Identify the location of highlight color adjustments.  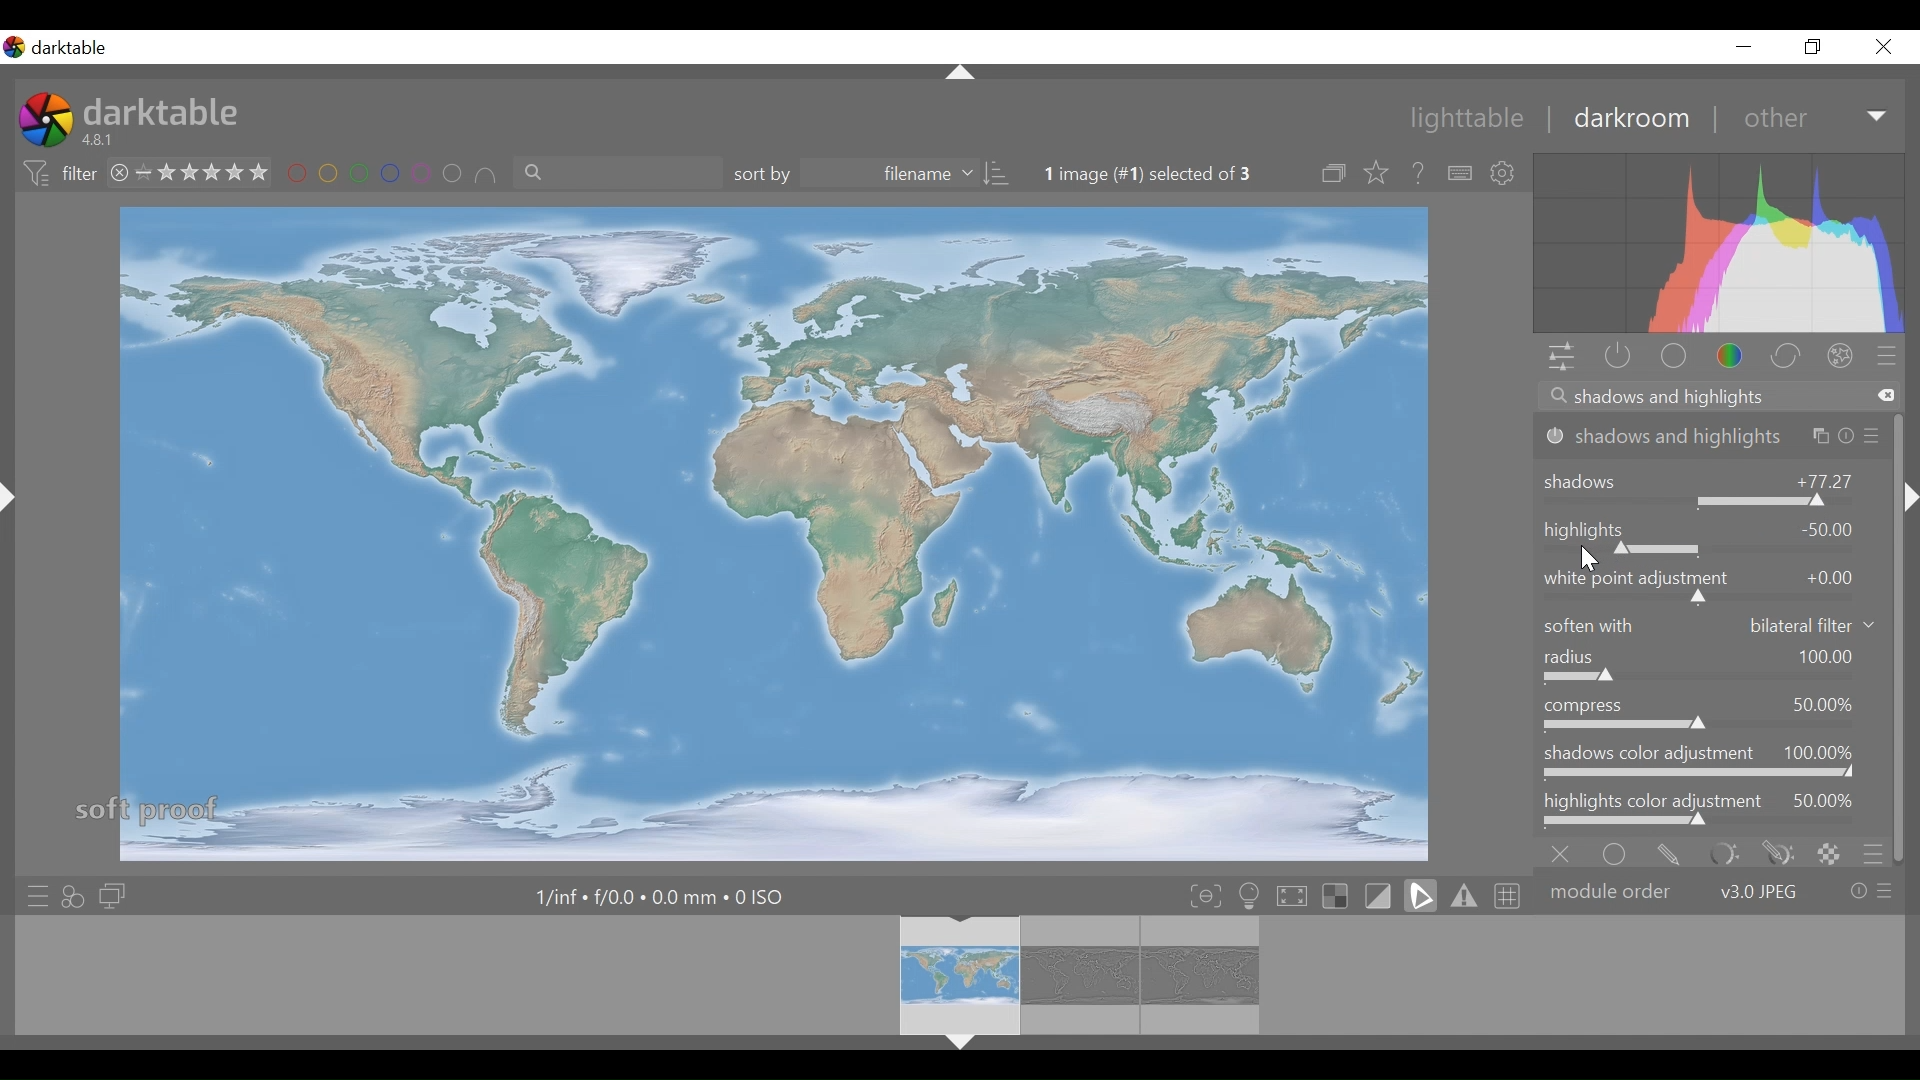
(1713, 810).